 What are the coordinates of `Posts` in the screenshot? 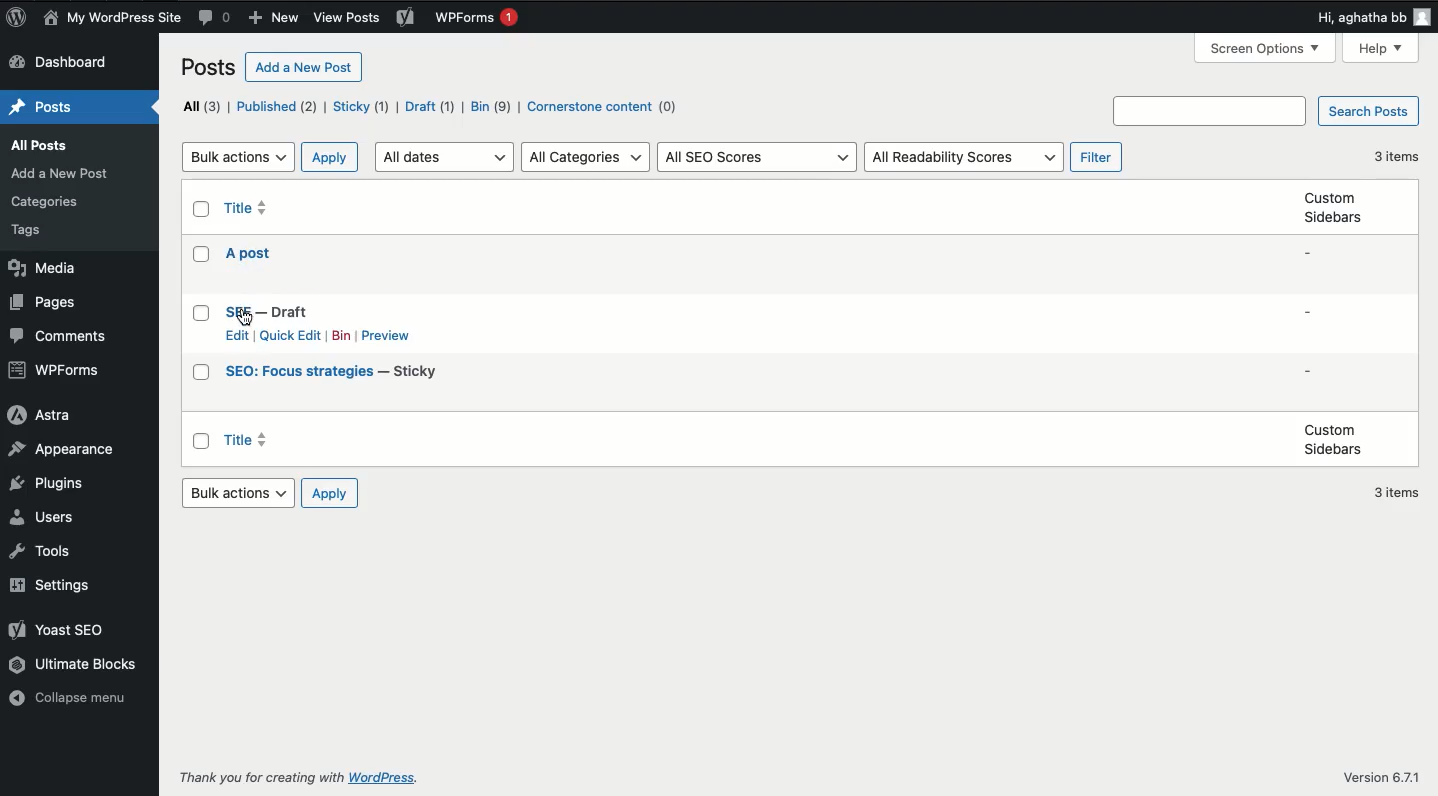 It's located at (210, 67).